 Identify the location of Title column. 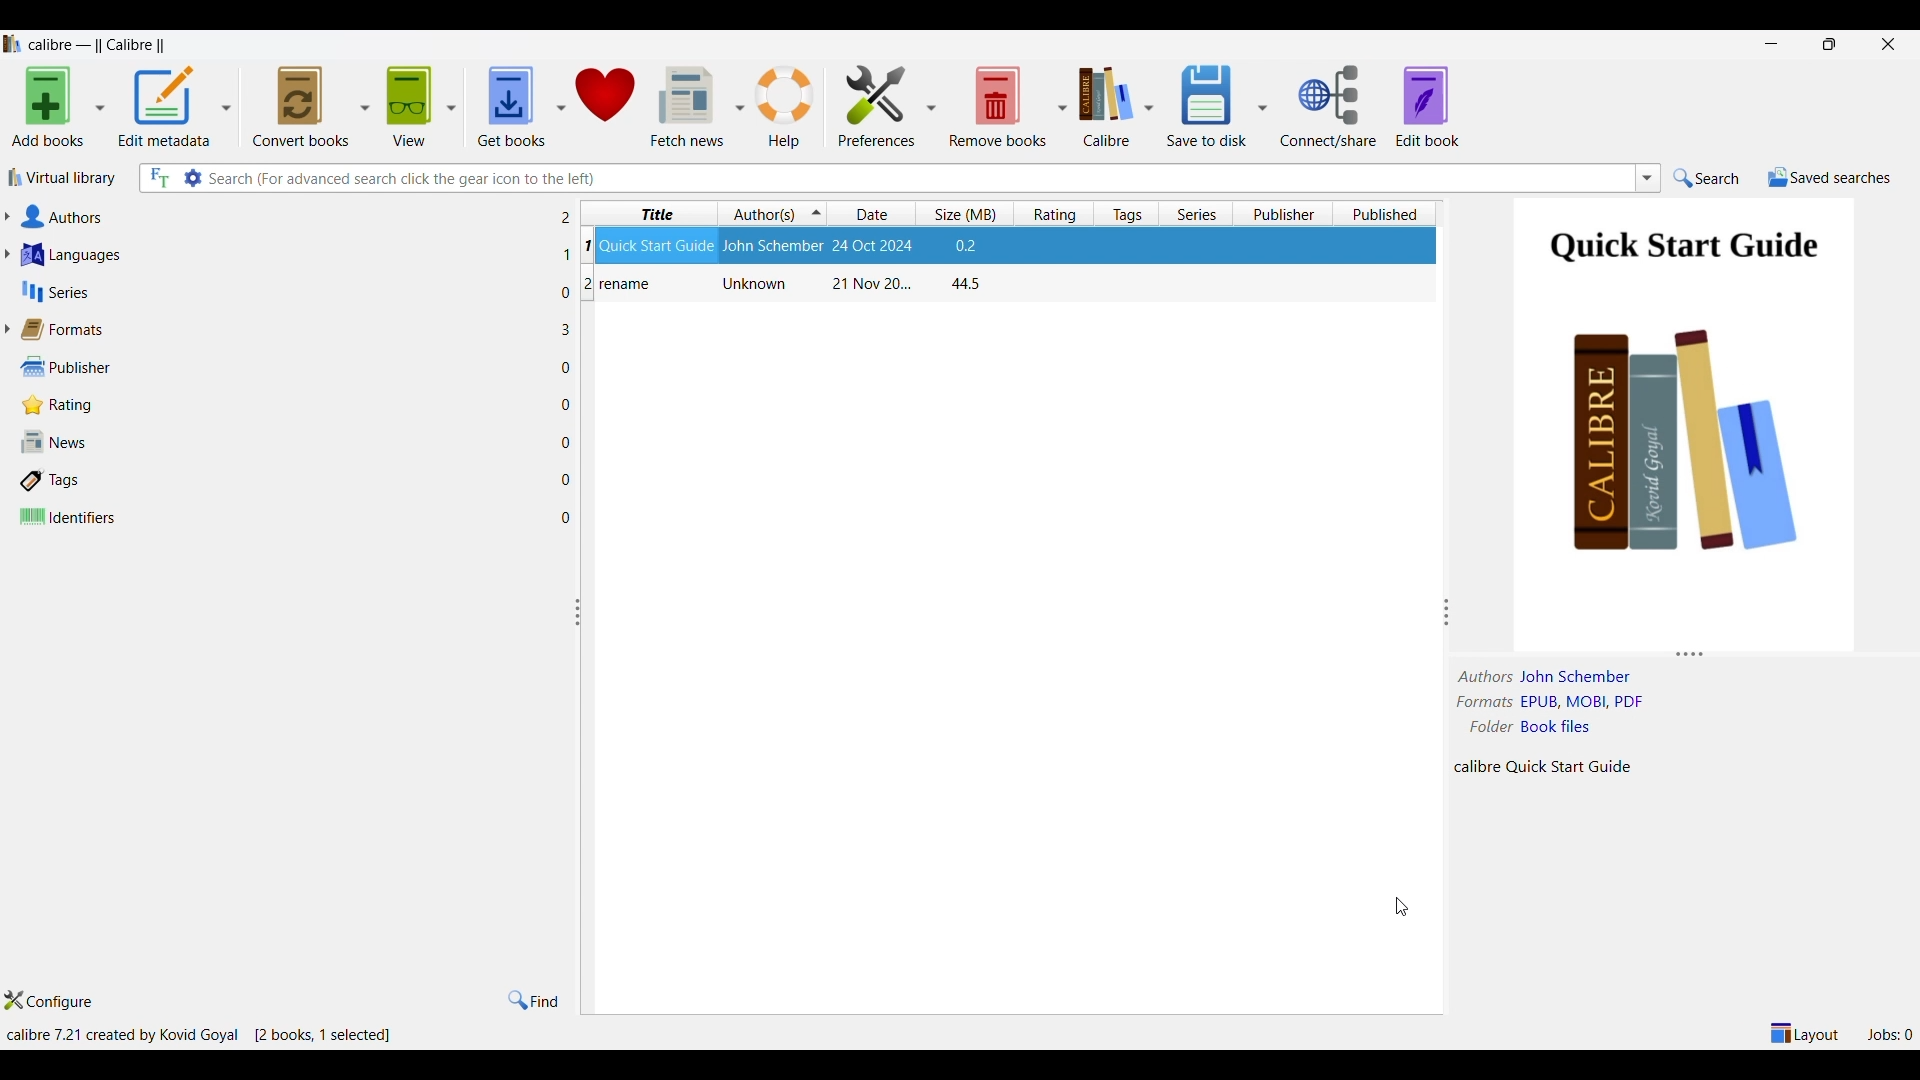
(649, 214).